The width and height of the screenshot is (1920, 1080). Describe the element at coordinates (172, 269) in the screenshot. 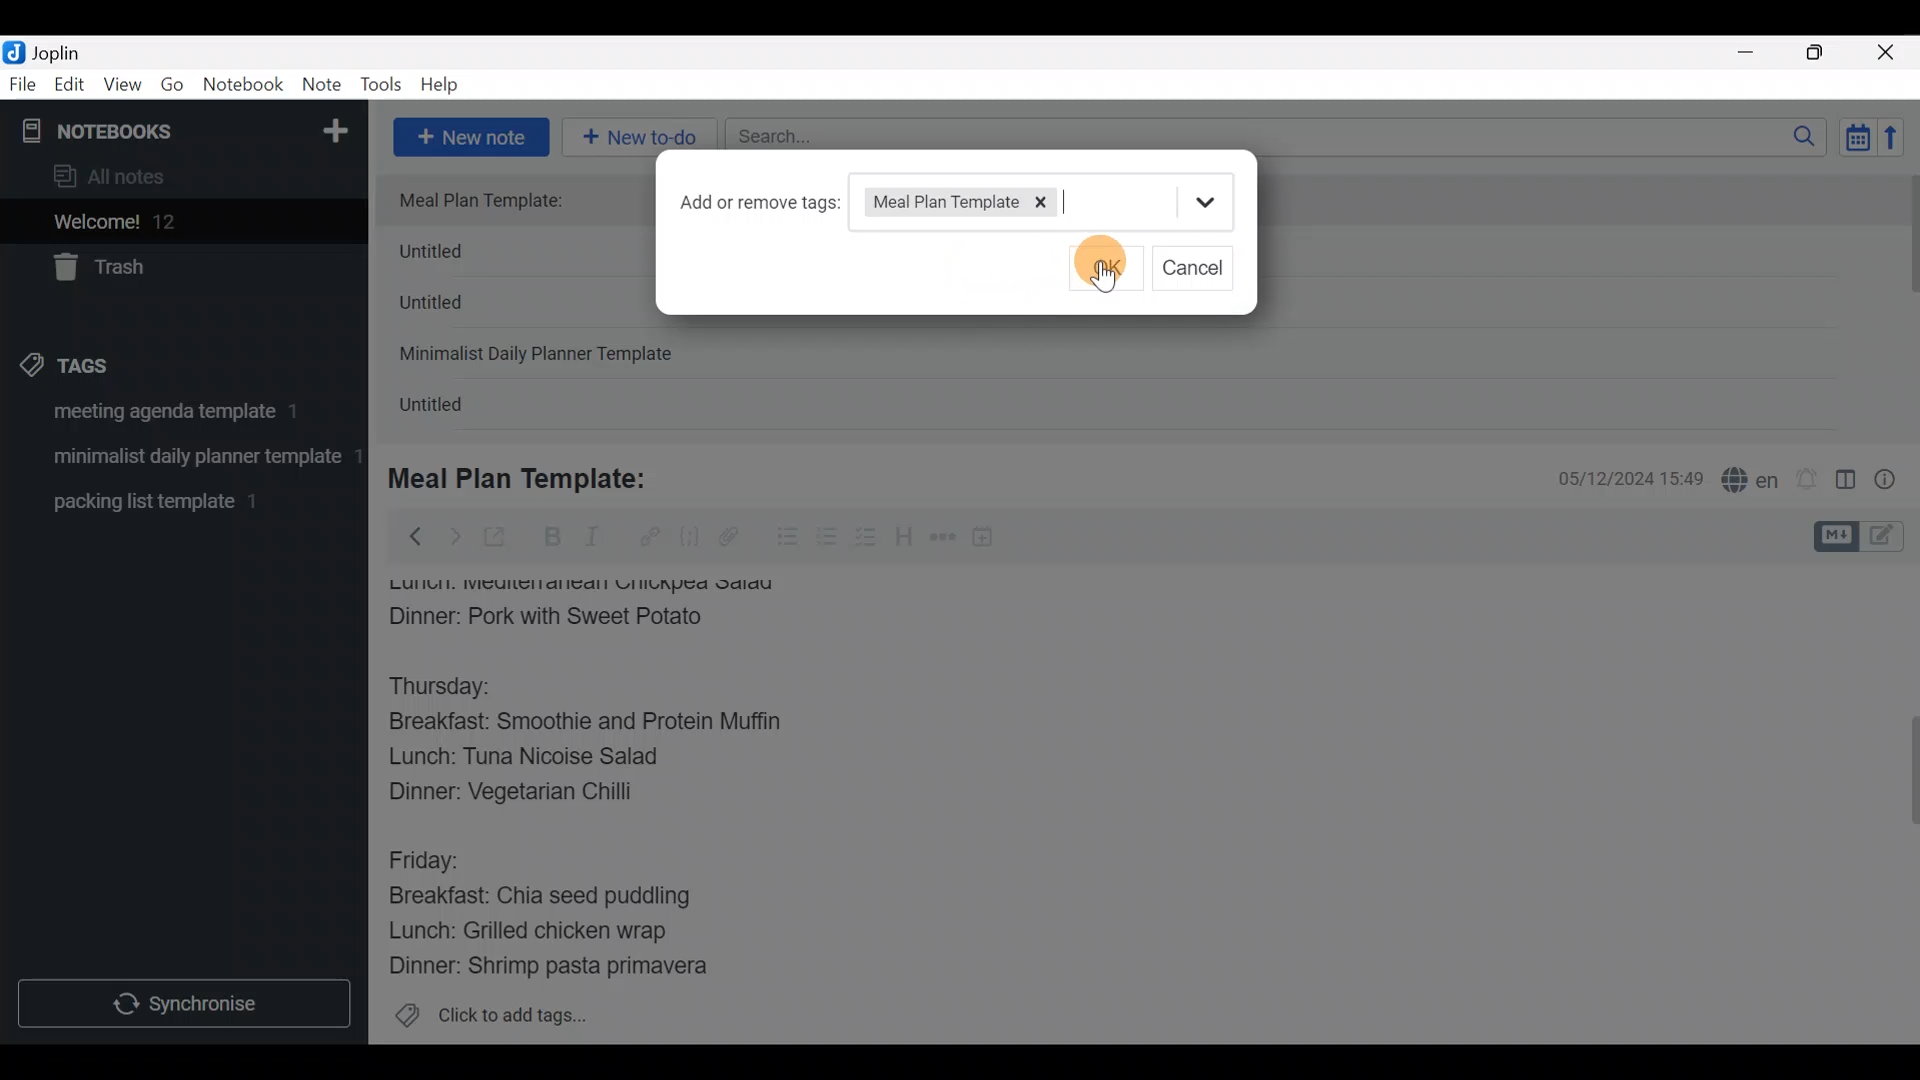

I see `Trash` at that location.